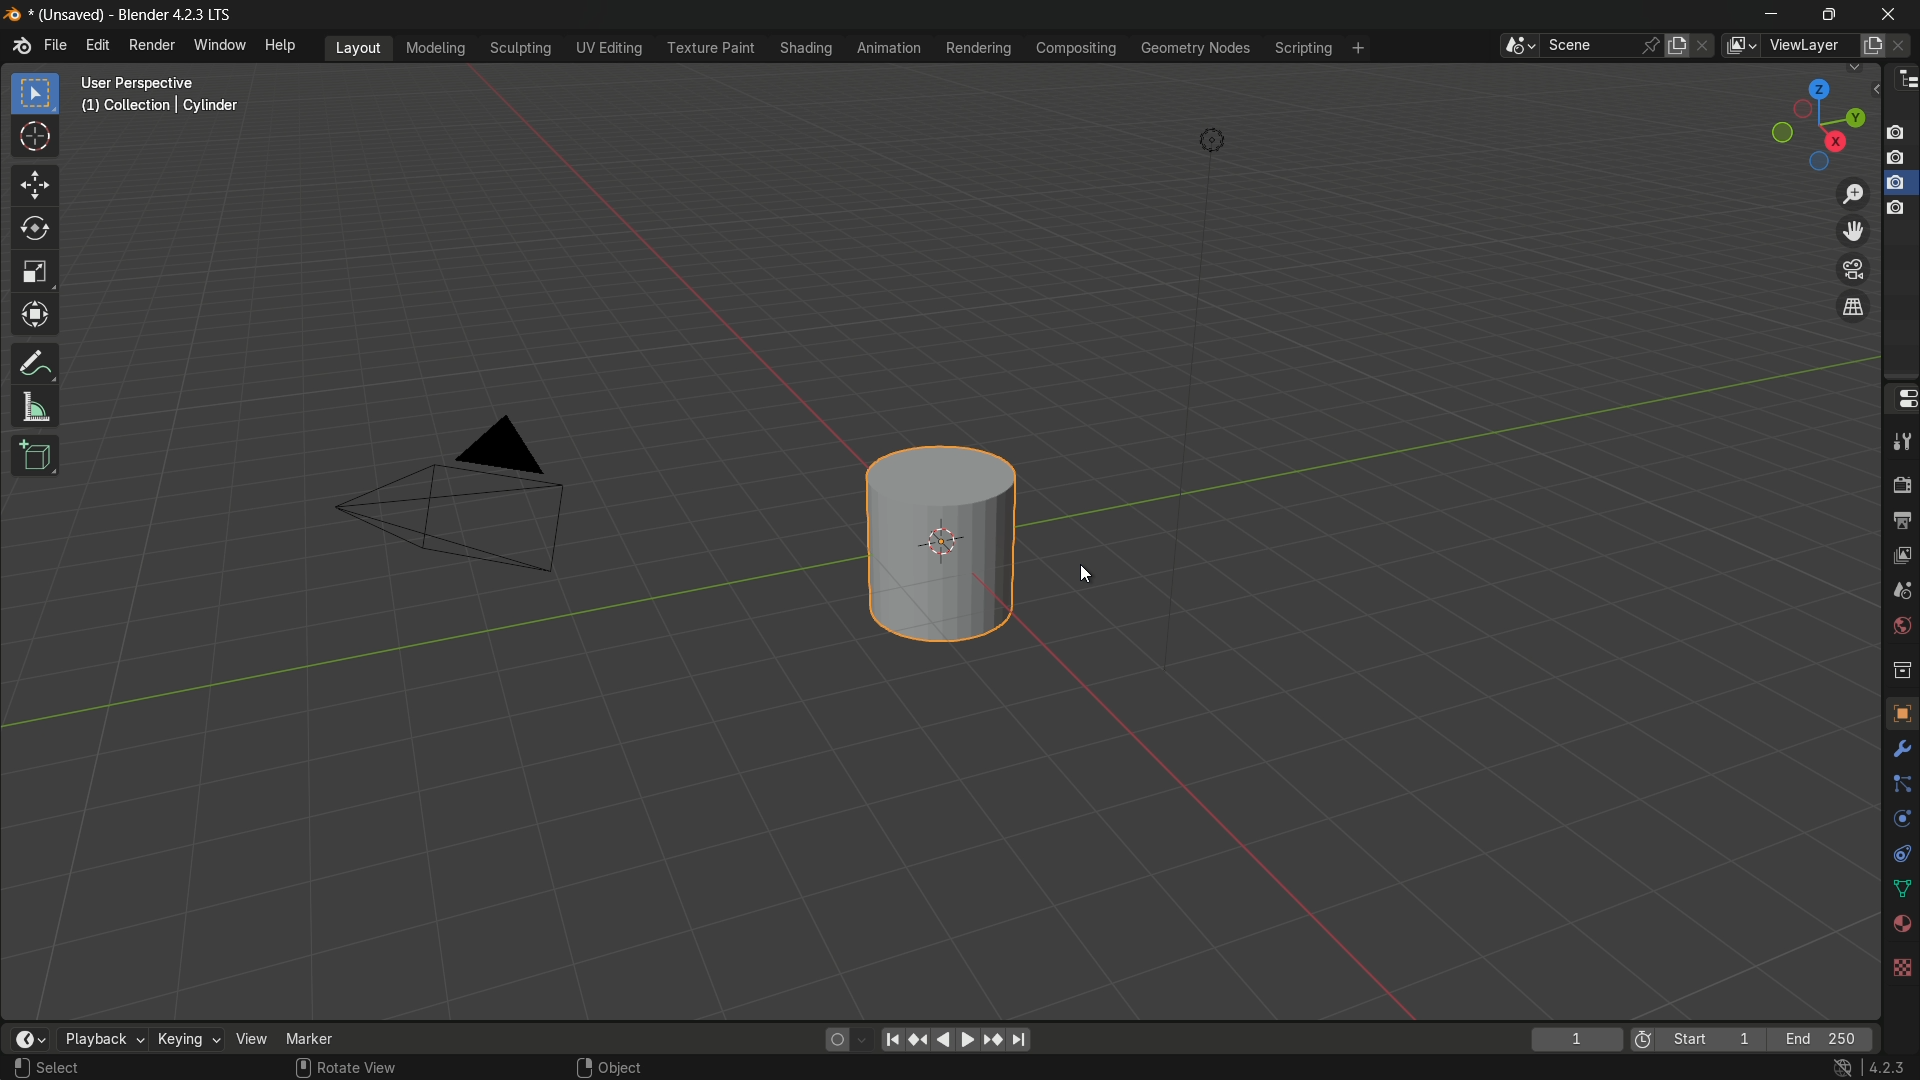  I want to click on keying, so click(189, 1039).